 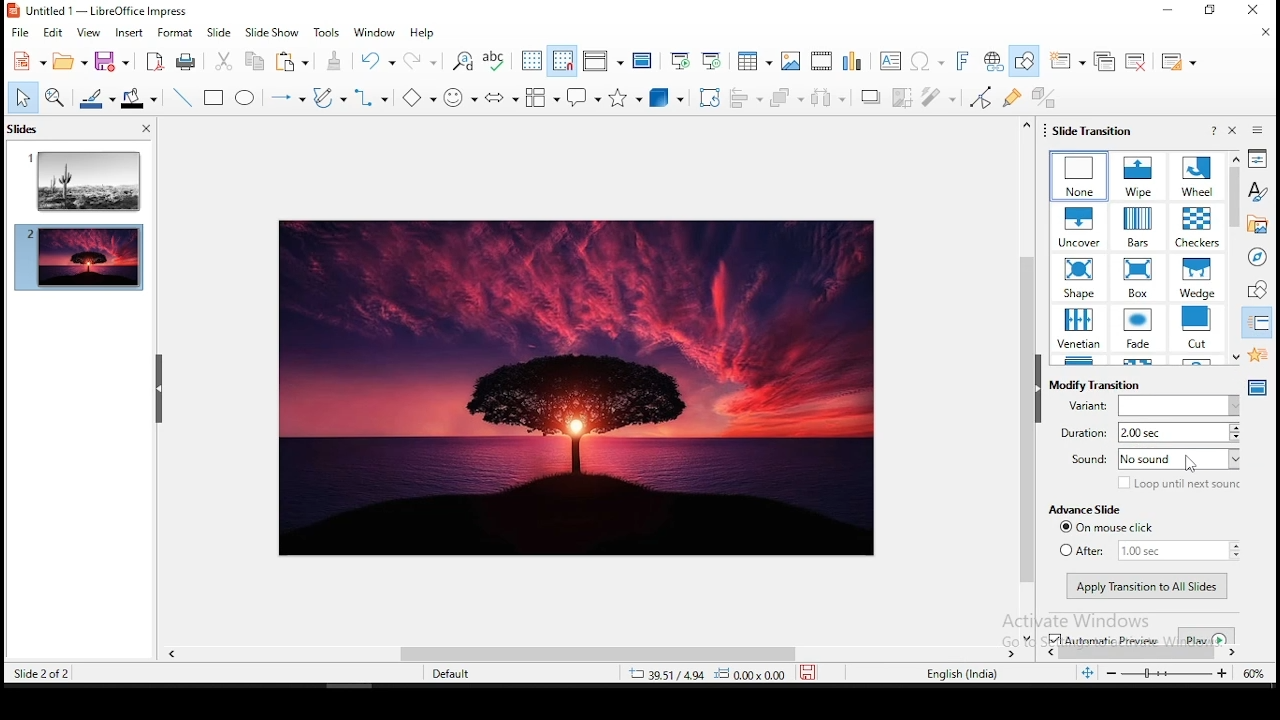 What do you see at coordinates (979, 97) in the screenshot?
I see `toggle point edit mode` at bounding box center [979, 97].